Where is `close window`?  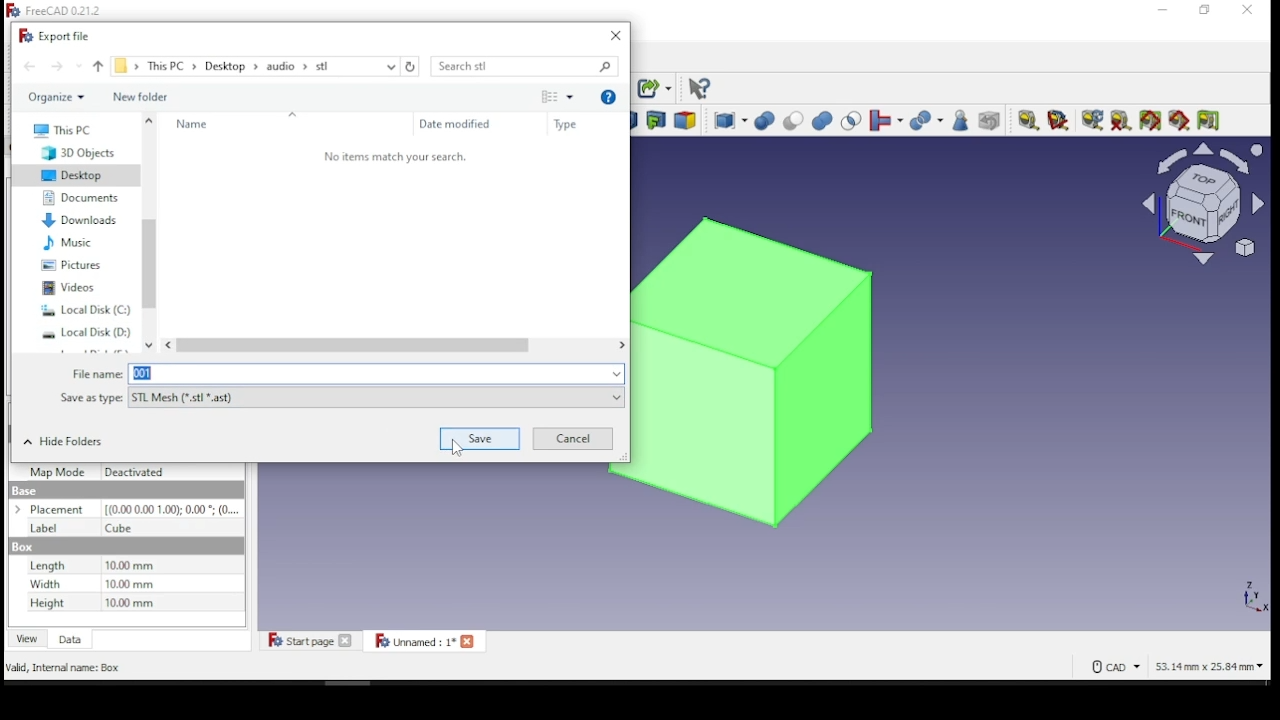
close window is located at coordinates (616, 38).